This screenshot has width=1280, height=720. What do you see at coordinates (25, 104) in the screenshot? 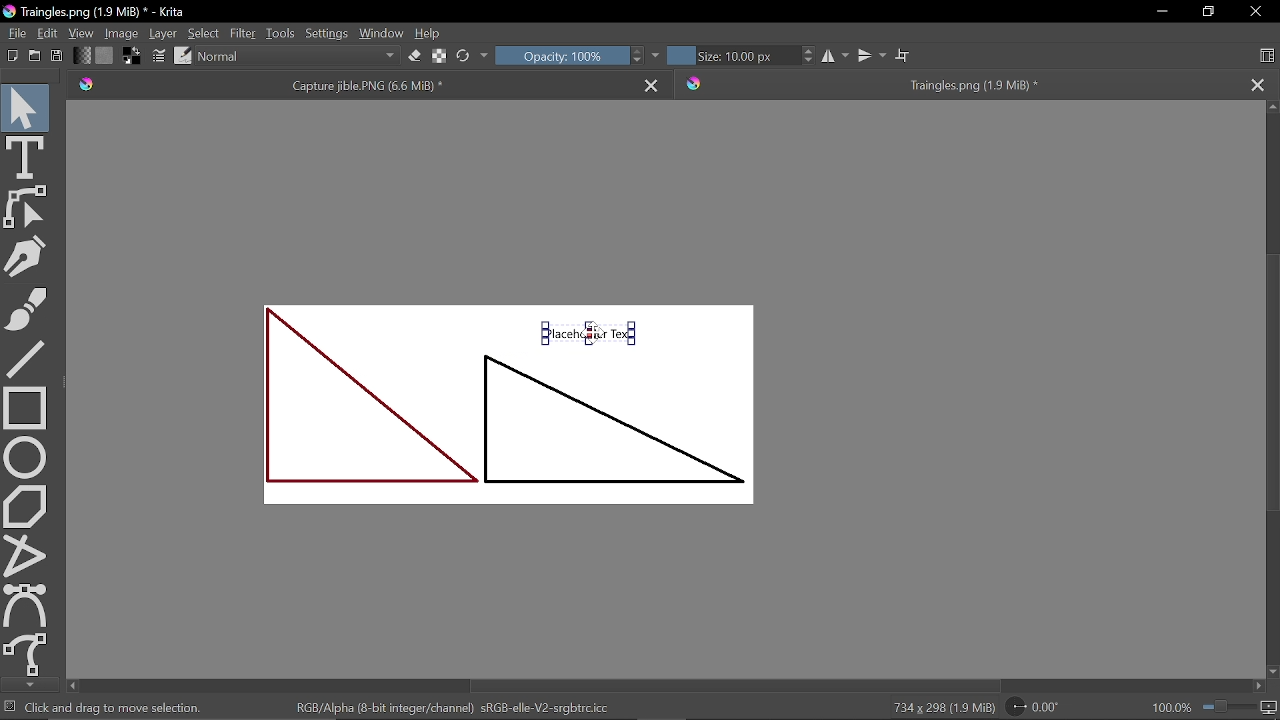
I see `Move tool` at bounding box center [25, 104].